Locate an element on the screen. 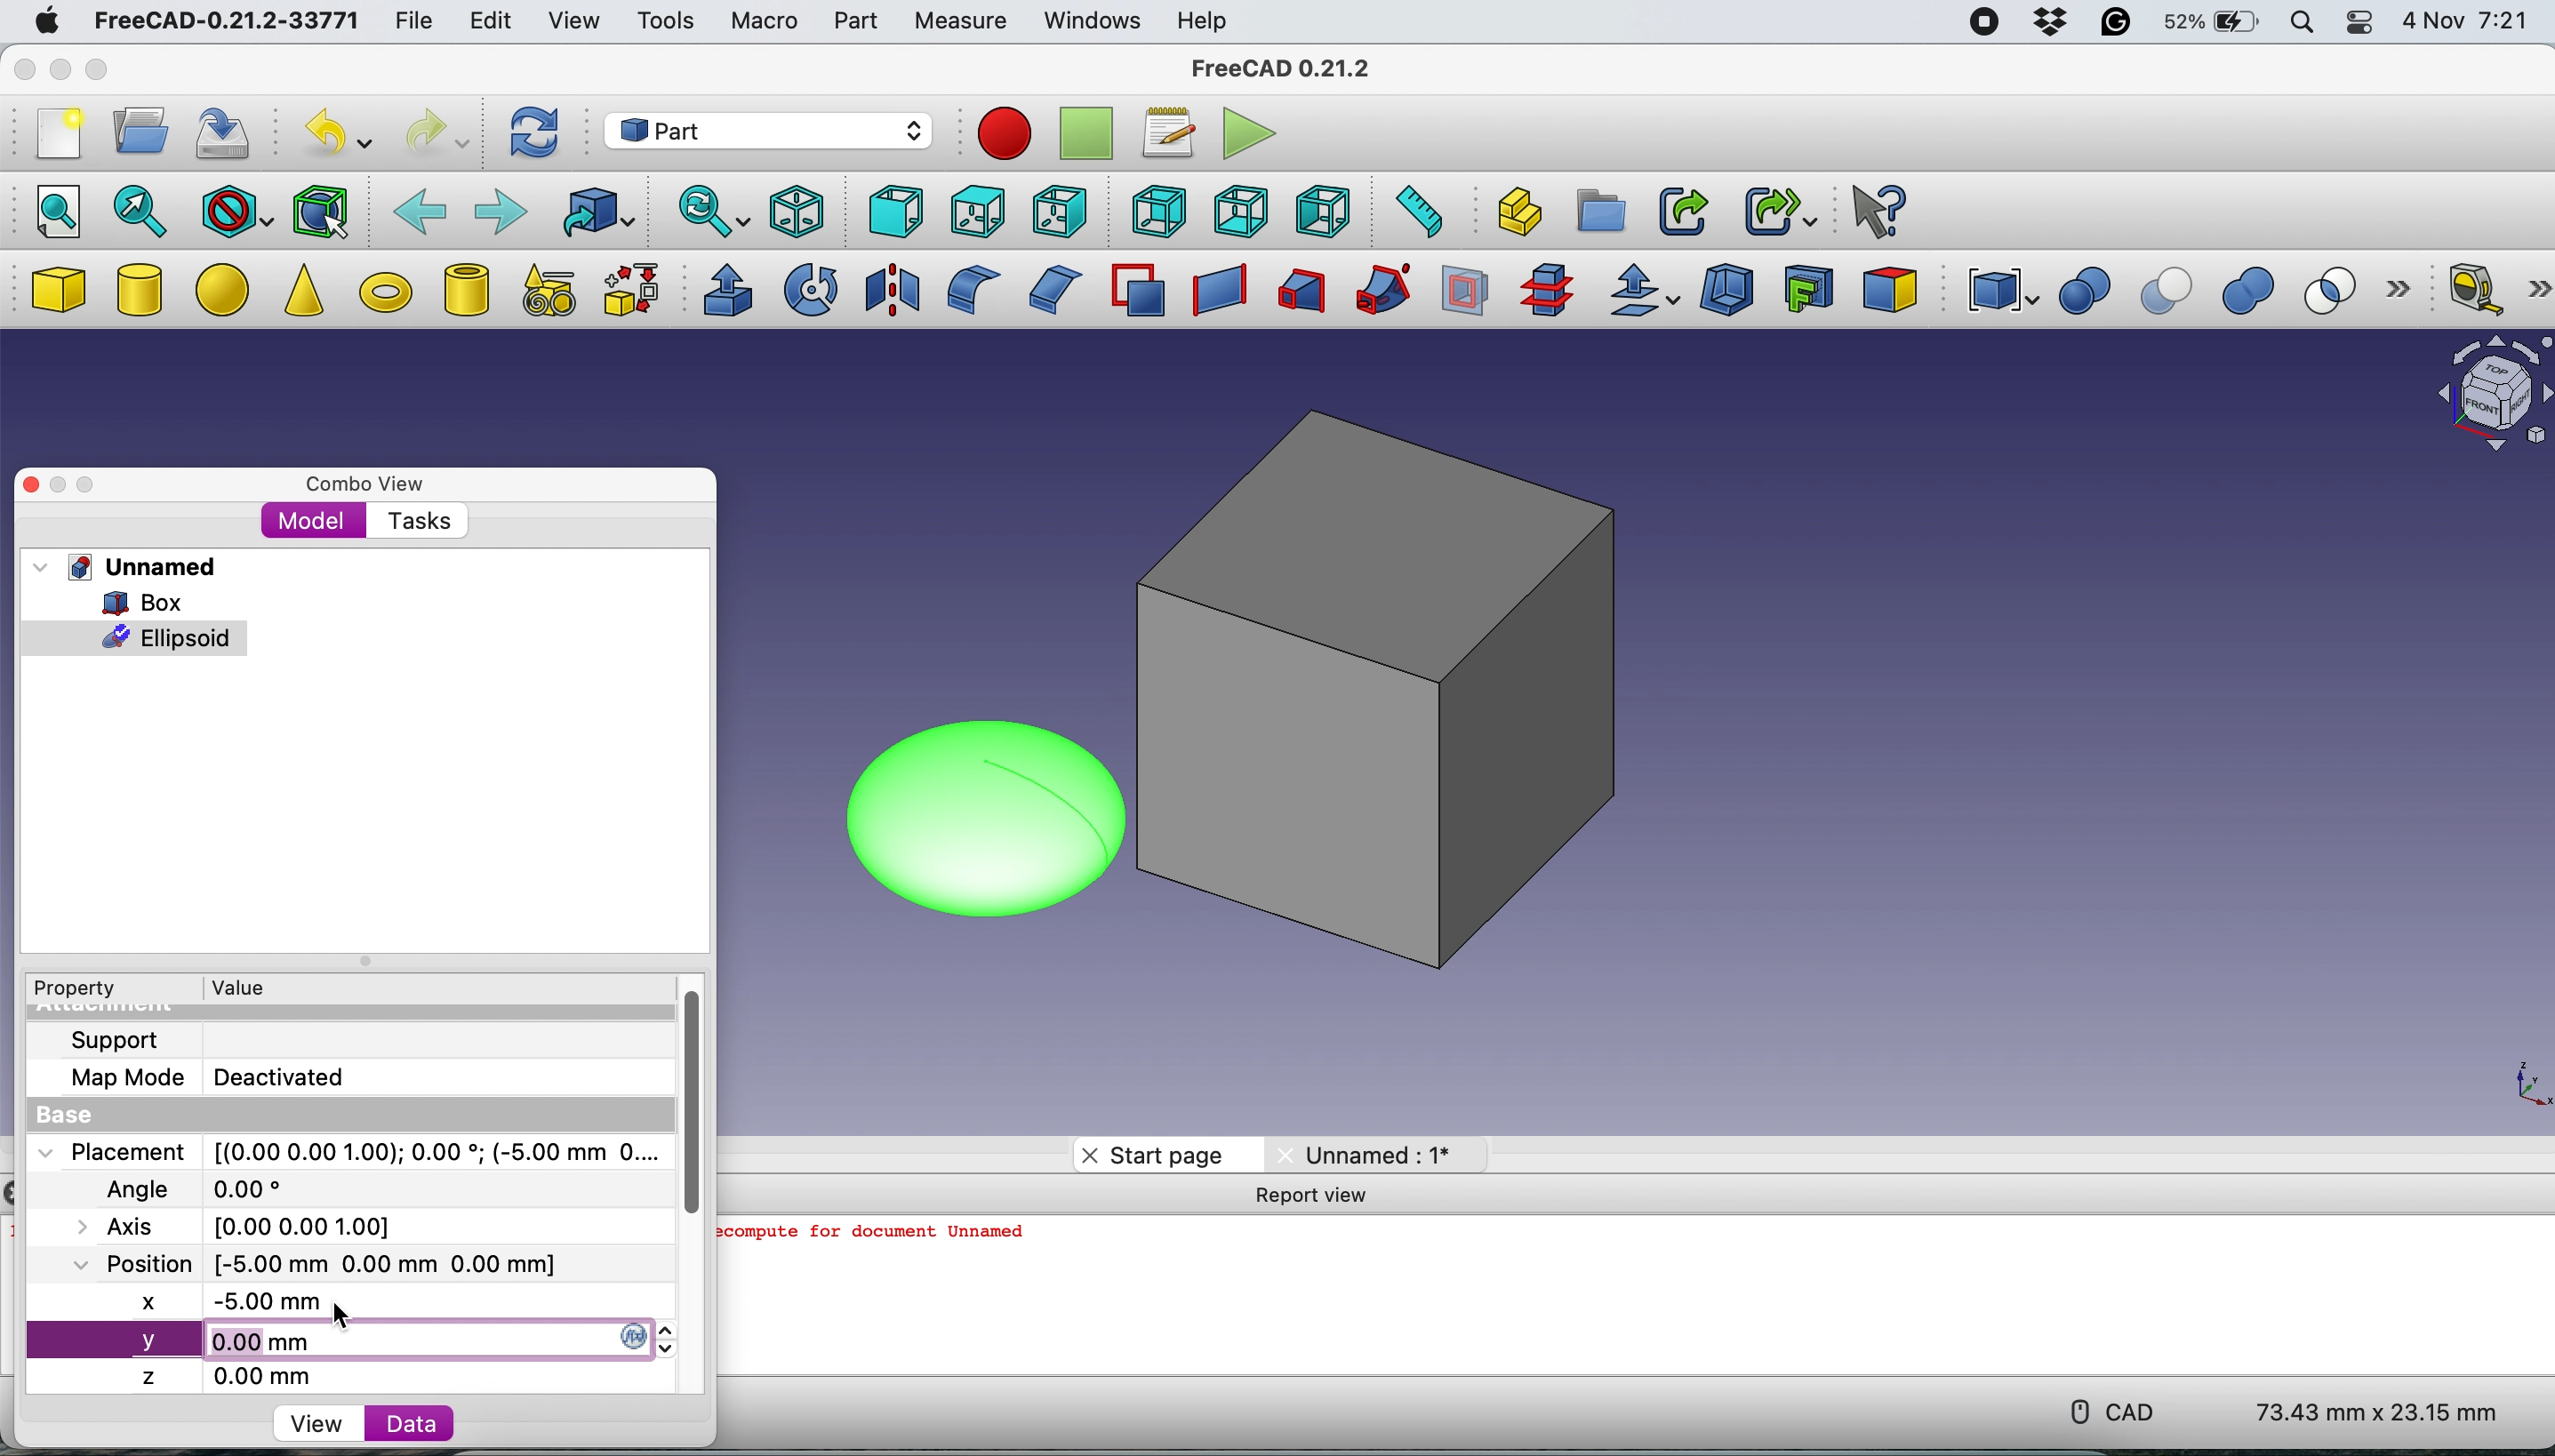  record macros is located at coordinates (1004, 134).